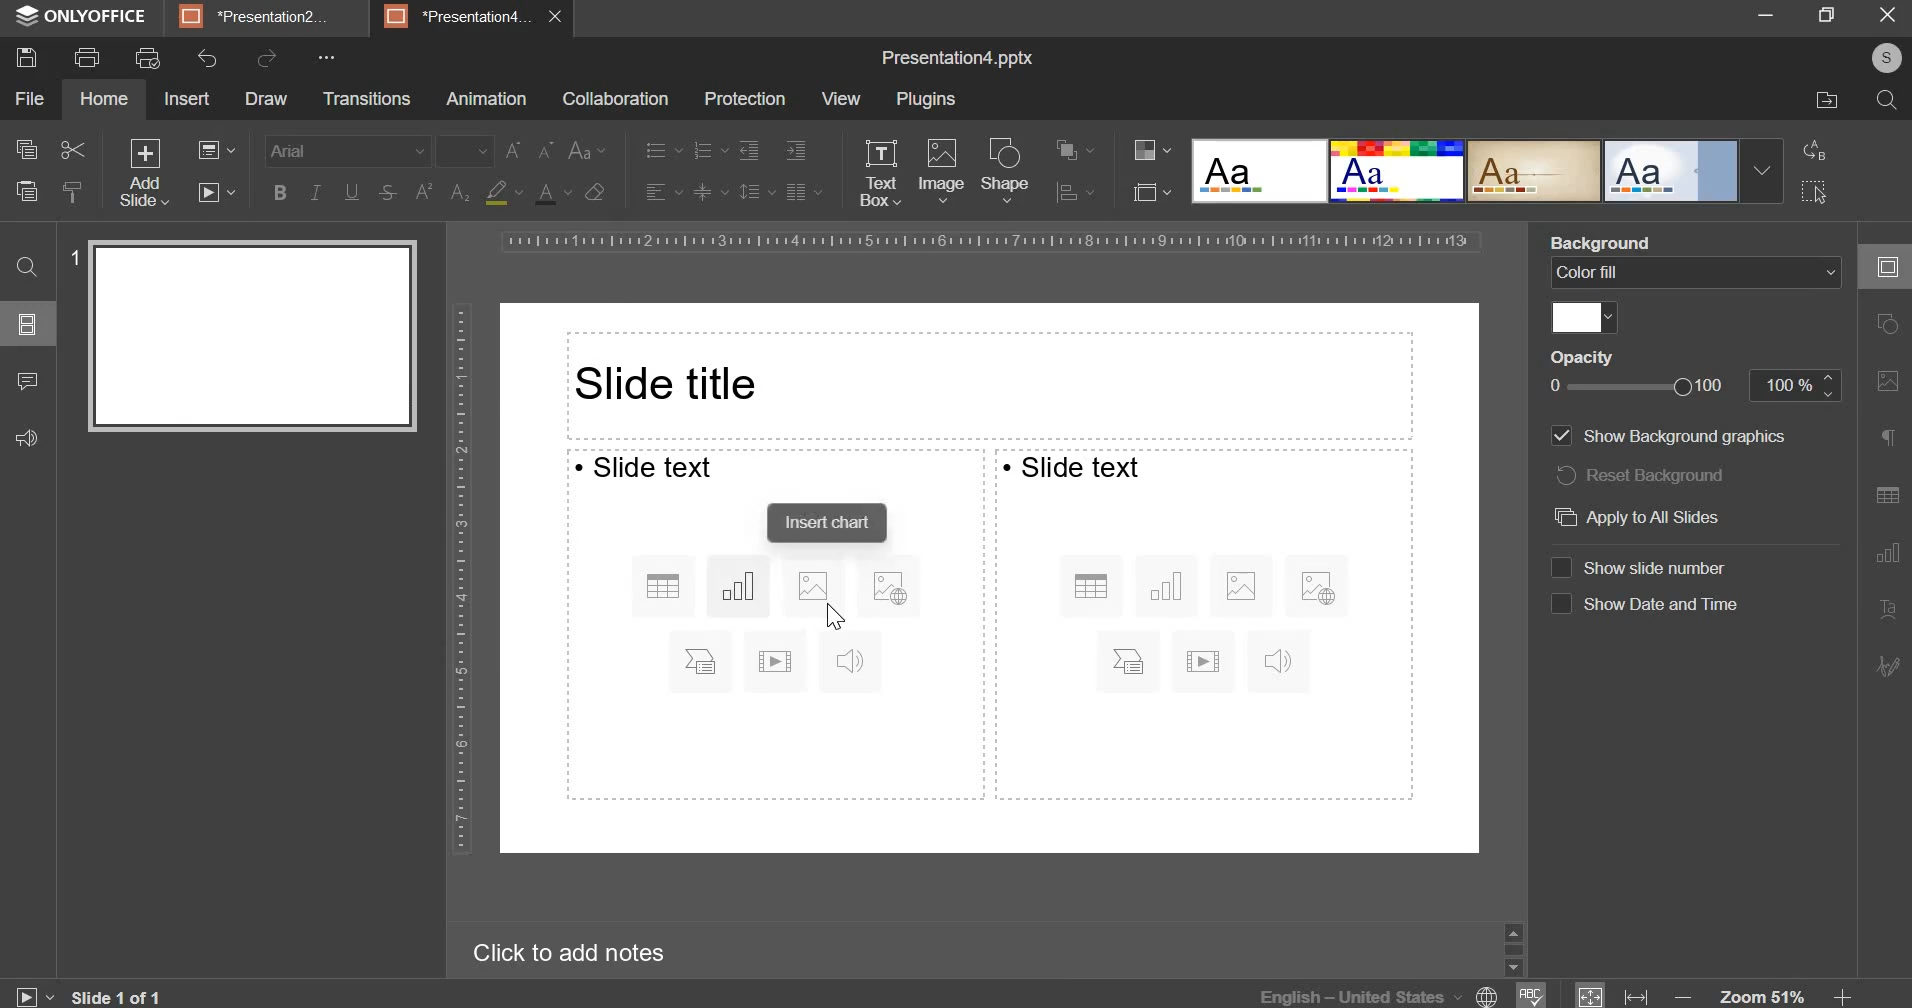 Image resolution: width=1912 pixels, height=1008 pixels. What do you see at coordinates (1583, 356) in the screenshot?
I see `opacity` at bounding box center [1583, 356].